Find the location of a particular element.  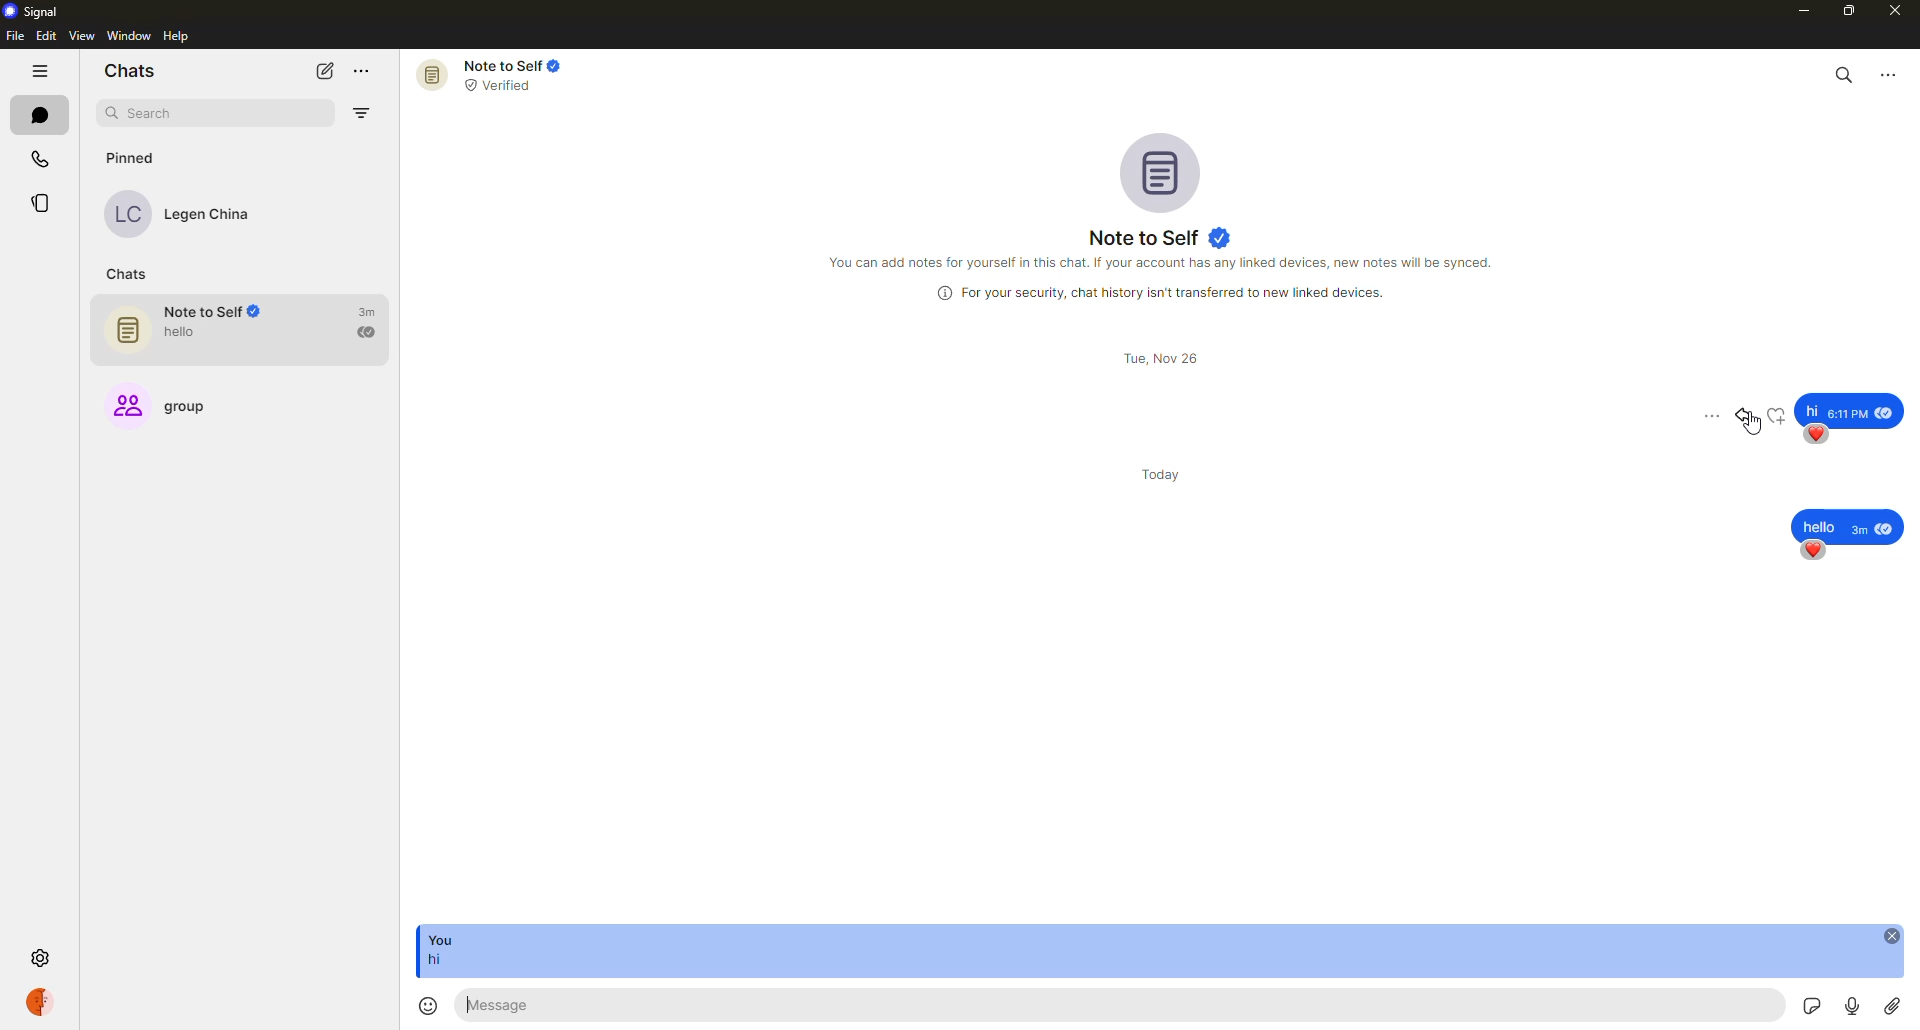

emoji is located at coordinates (428, 1004).